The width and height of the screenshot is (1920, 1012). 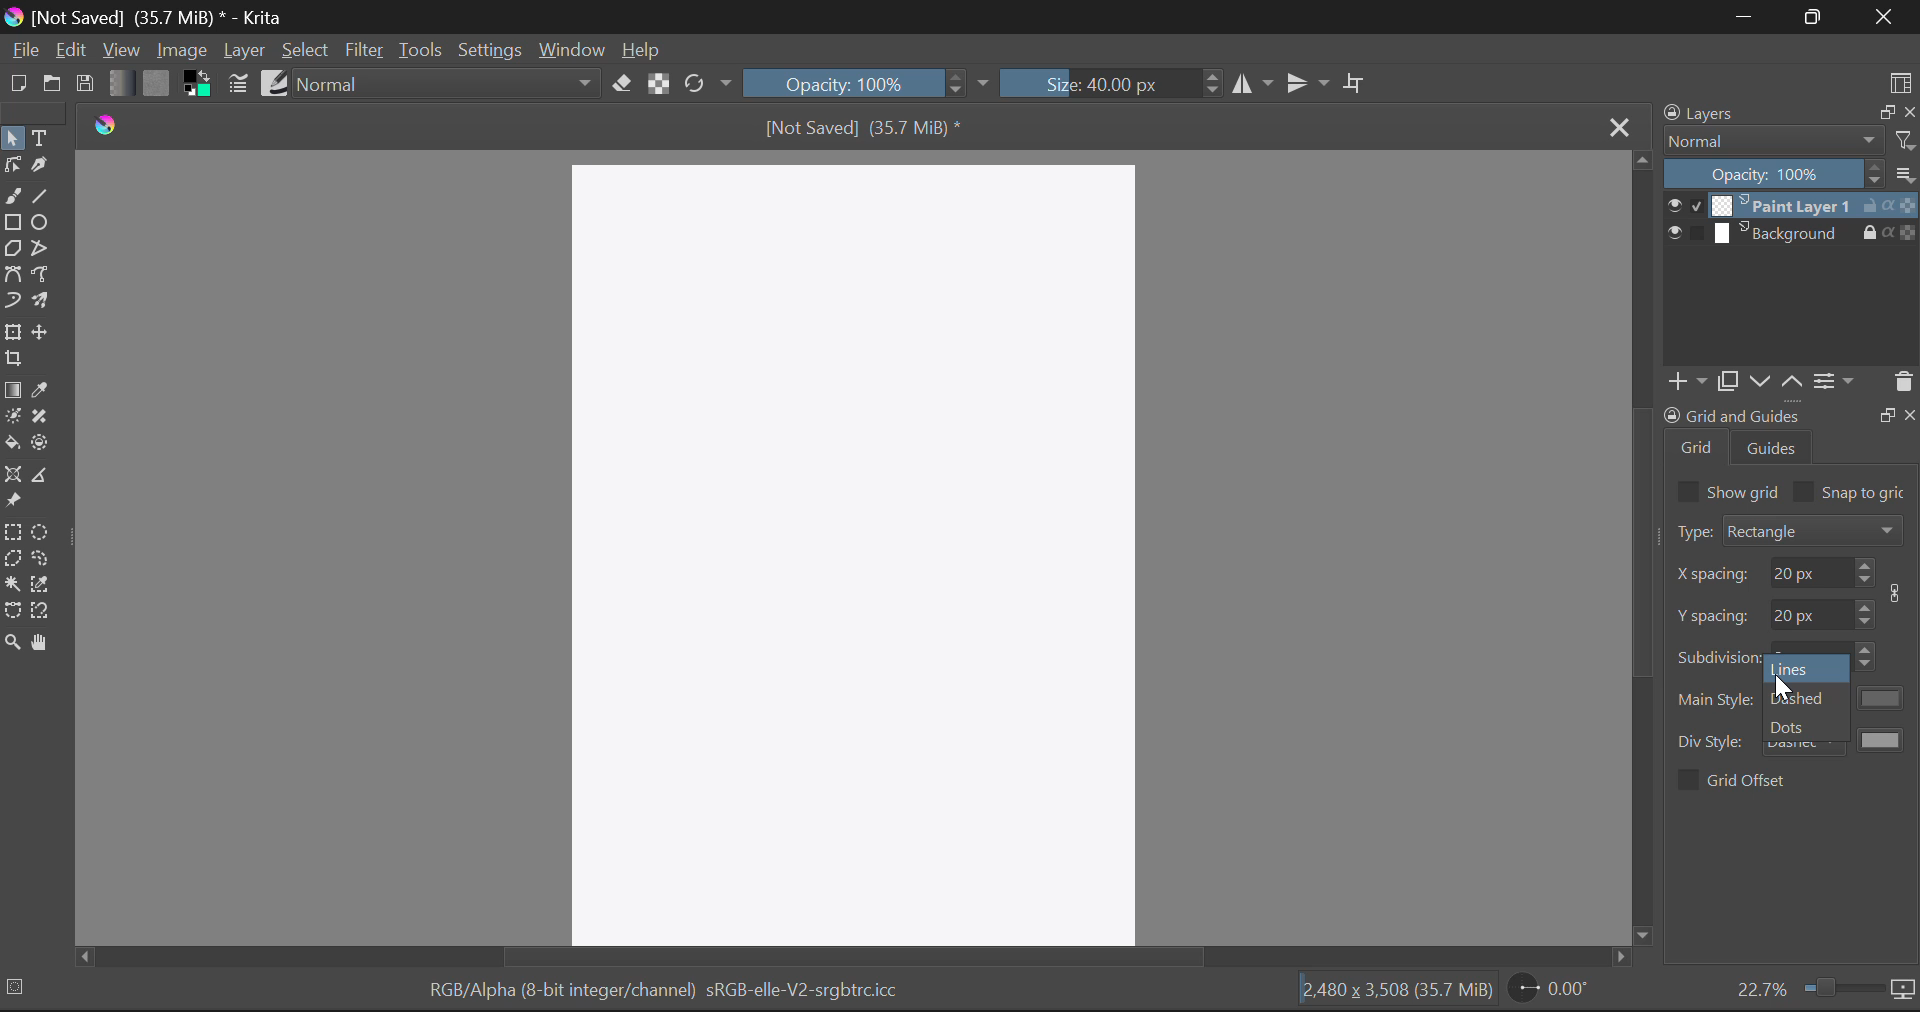 I want to click on close, so click(x=1908, y=112).